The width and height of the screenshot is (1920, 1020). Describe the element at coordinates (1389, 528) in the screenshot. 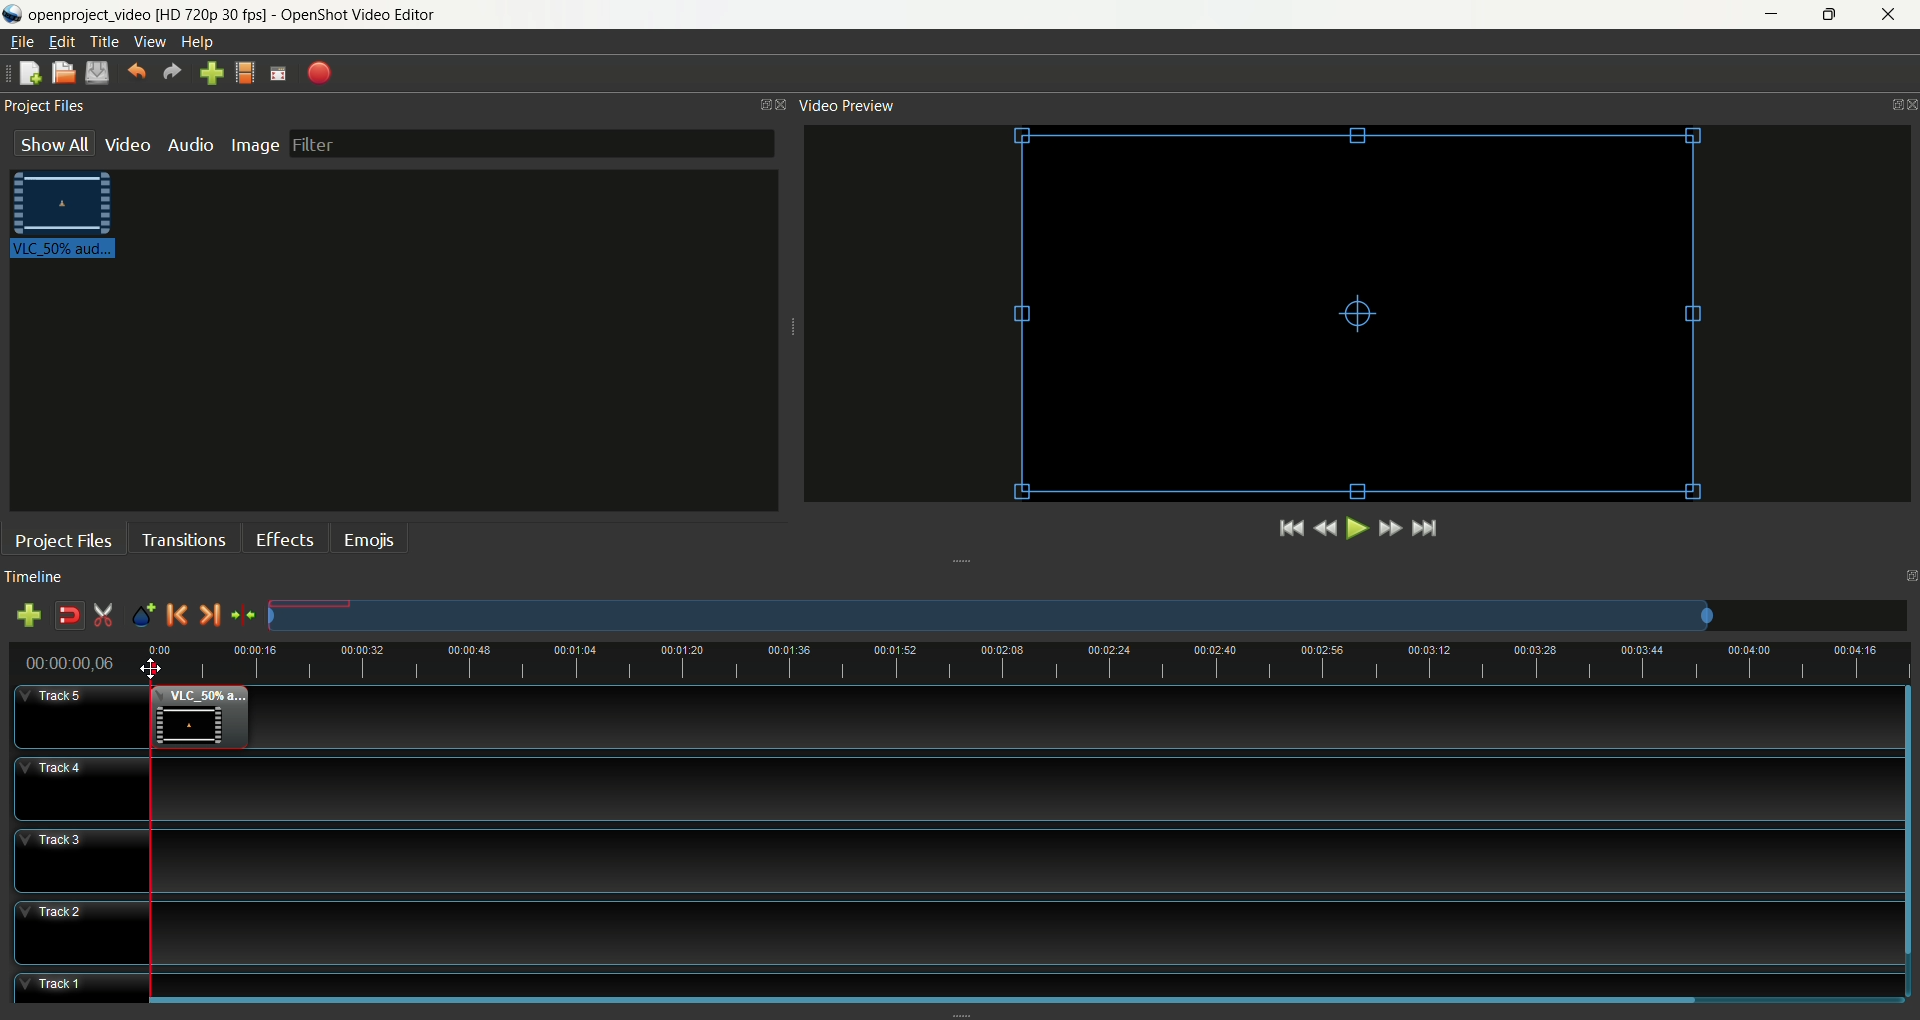

I see `fast forward` at that location.